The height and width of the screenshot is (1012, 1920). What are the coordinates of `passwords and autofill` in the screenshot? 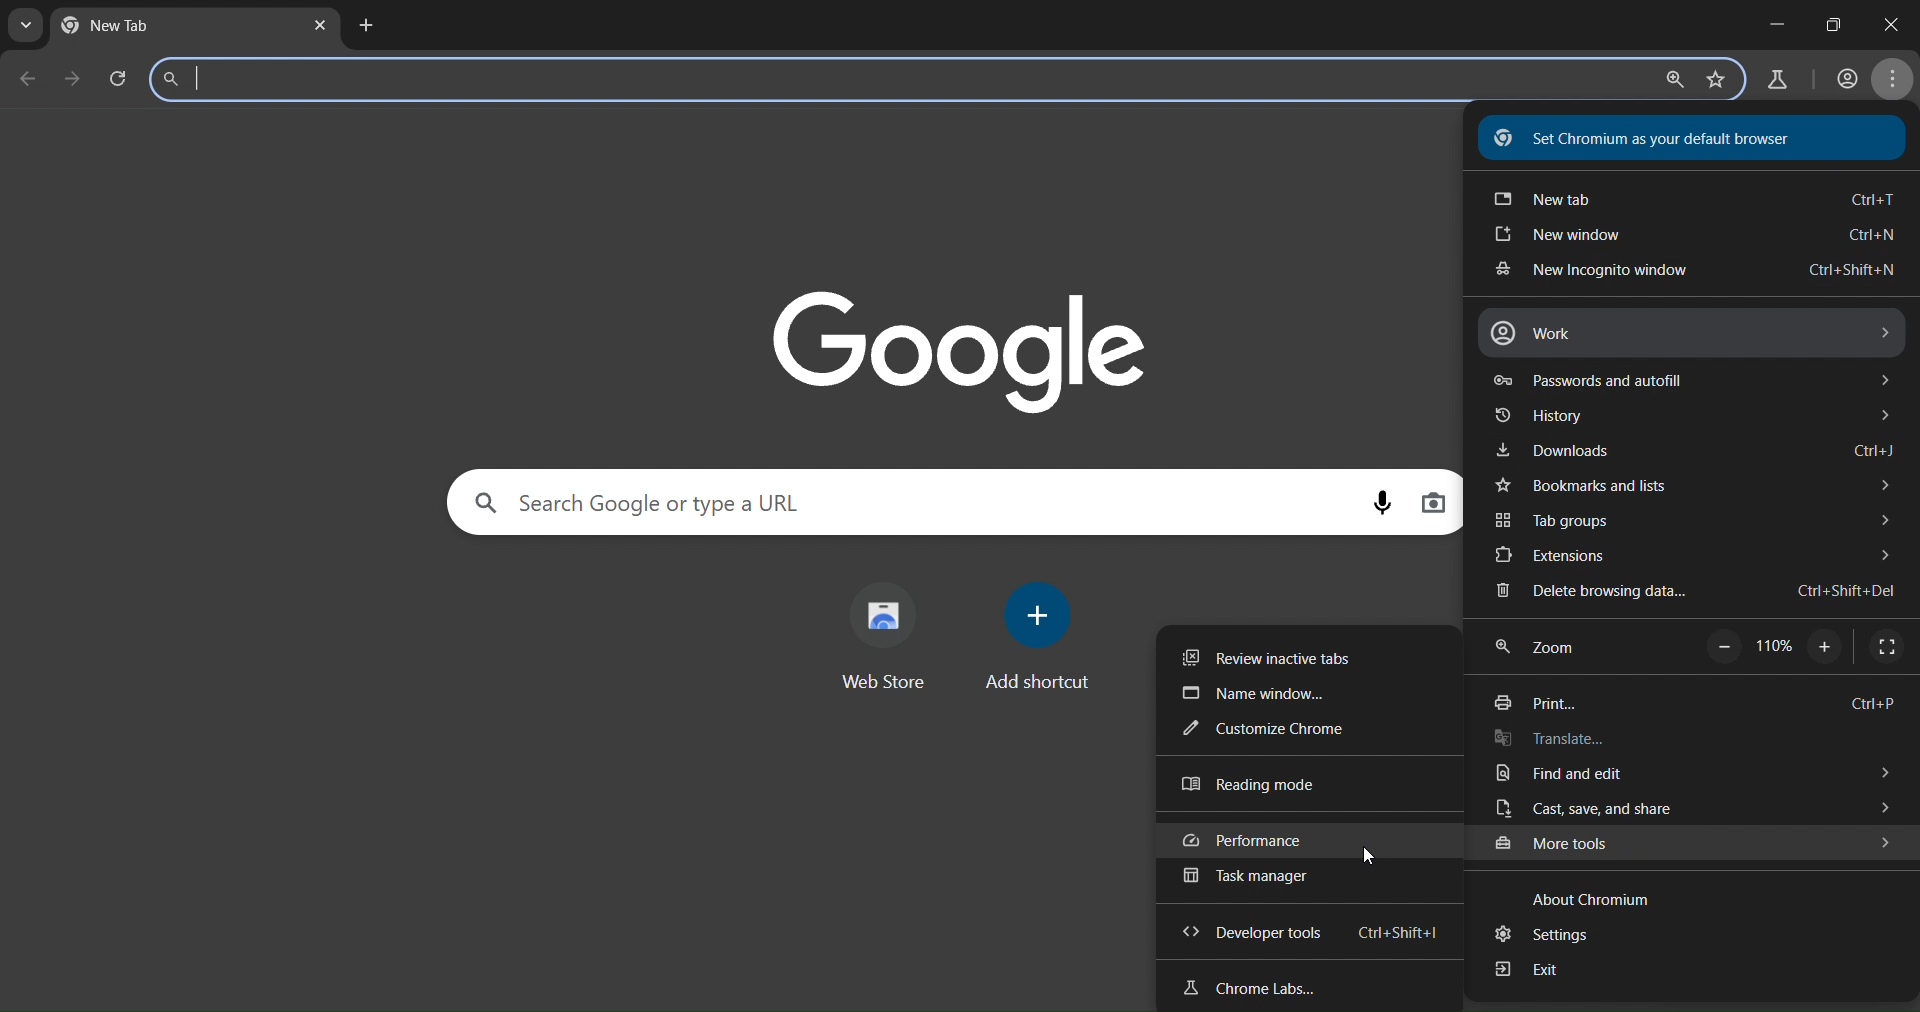 It's located at (1690, 380).